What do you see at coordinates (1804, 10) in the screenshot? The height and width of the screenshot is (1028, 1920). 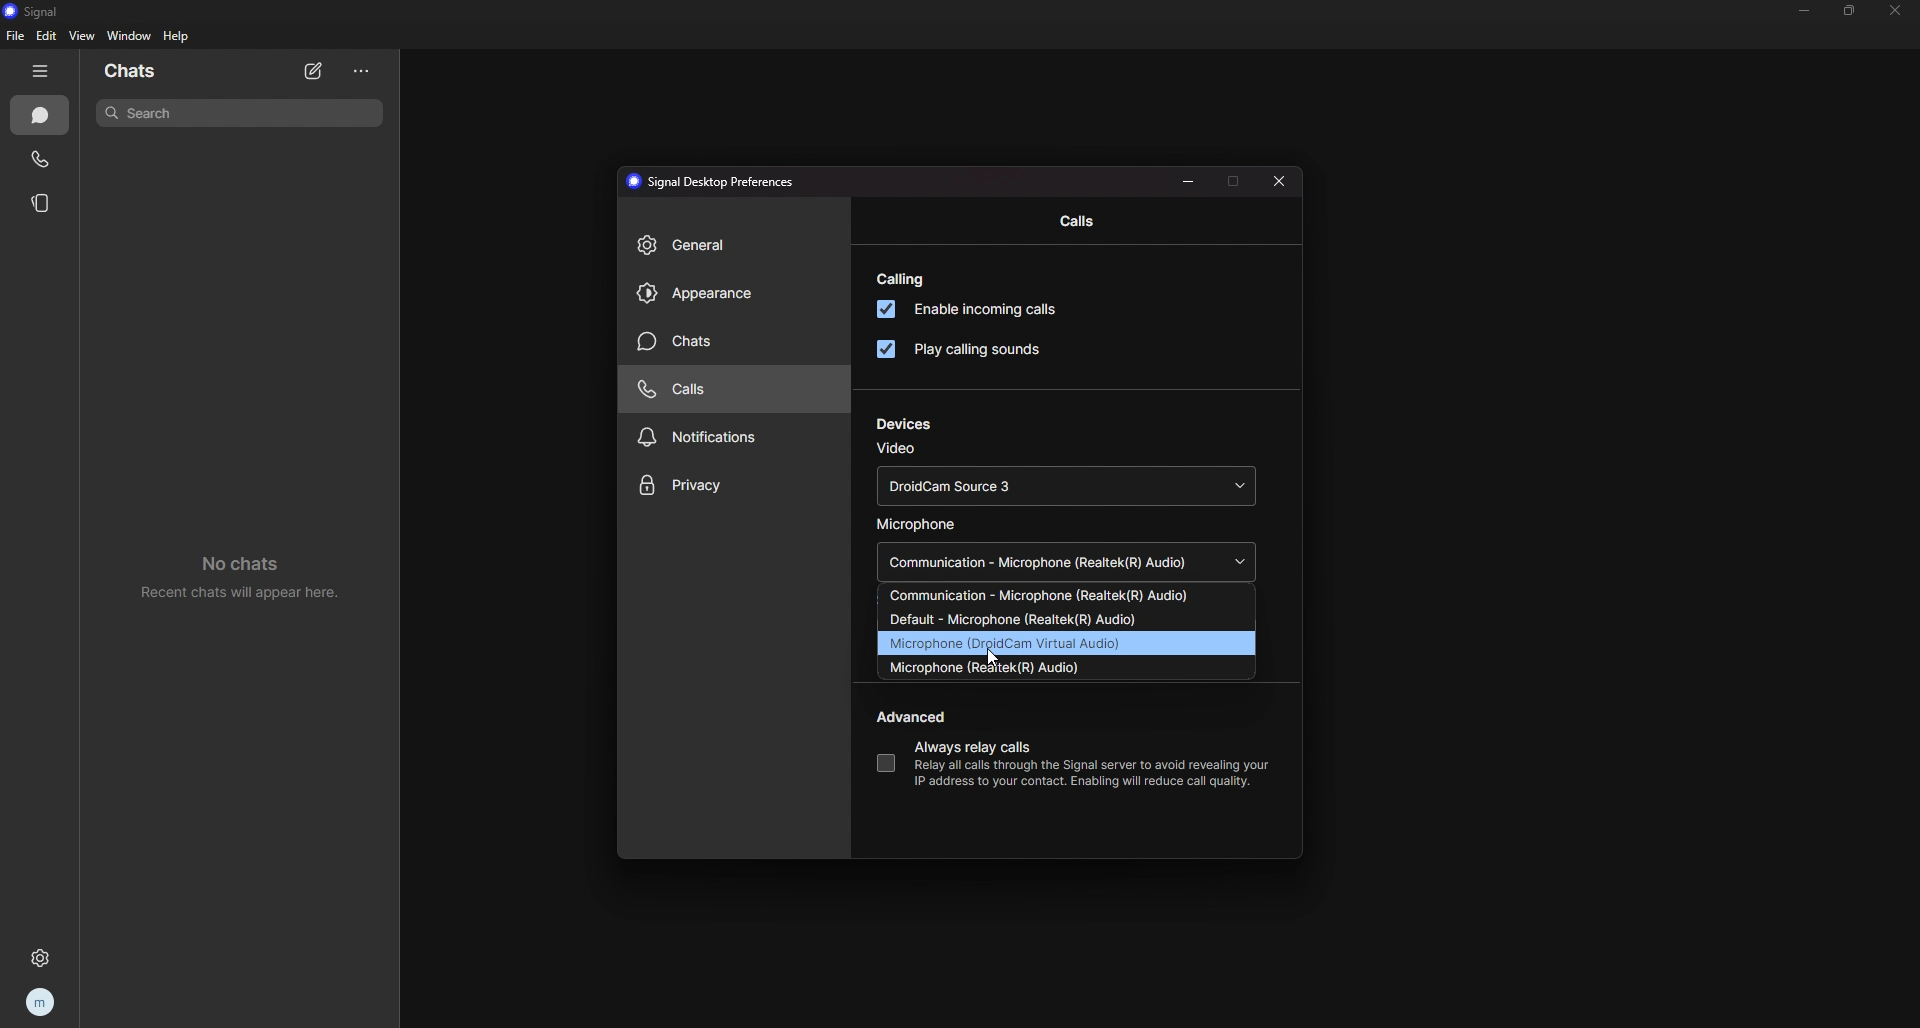 I see `minimize` at bounding box center [1804, 10].